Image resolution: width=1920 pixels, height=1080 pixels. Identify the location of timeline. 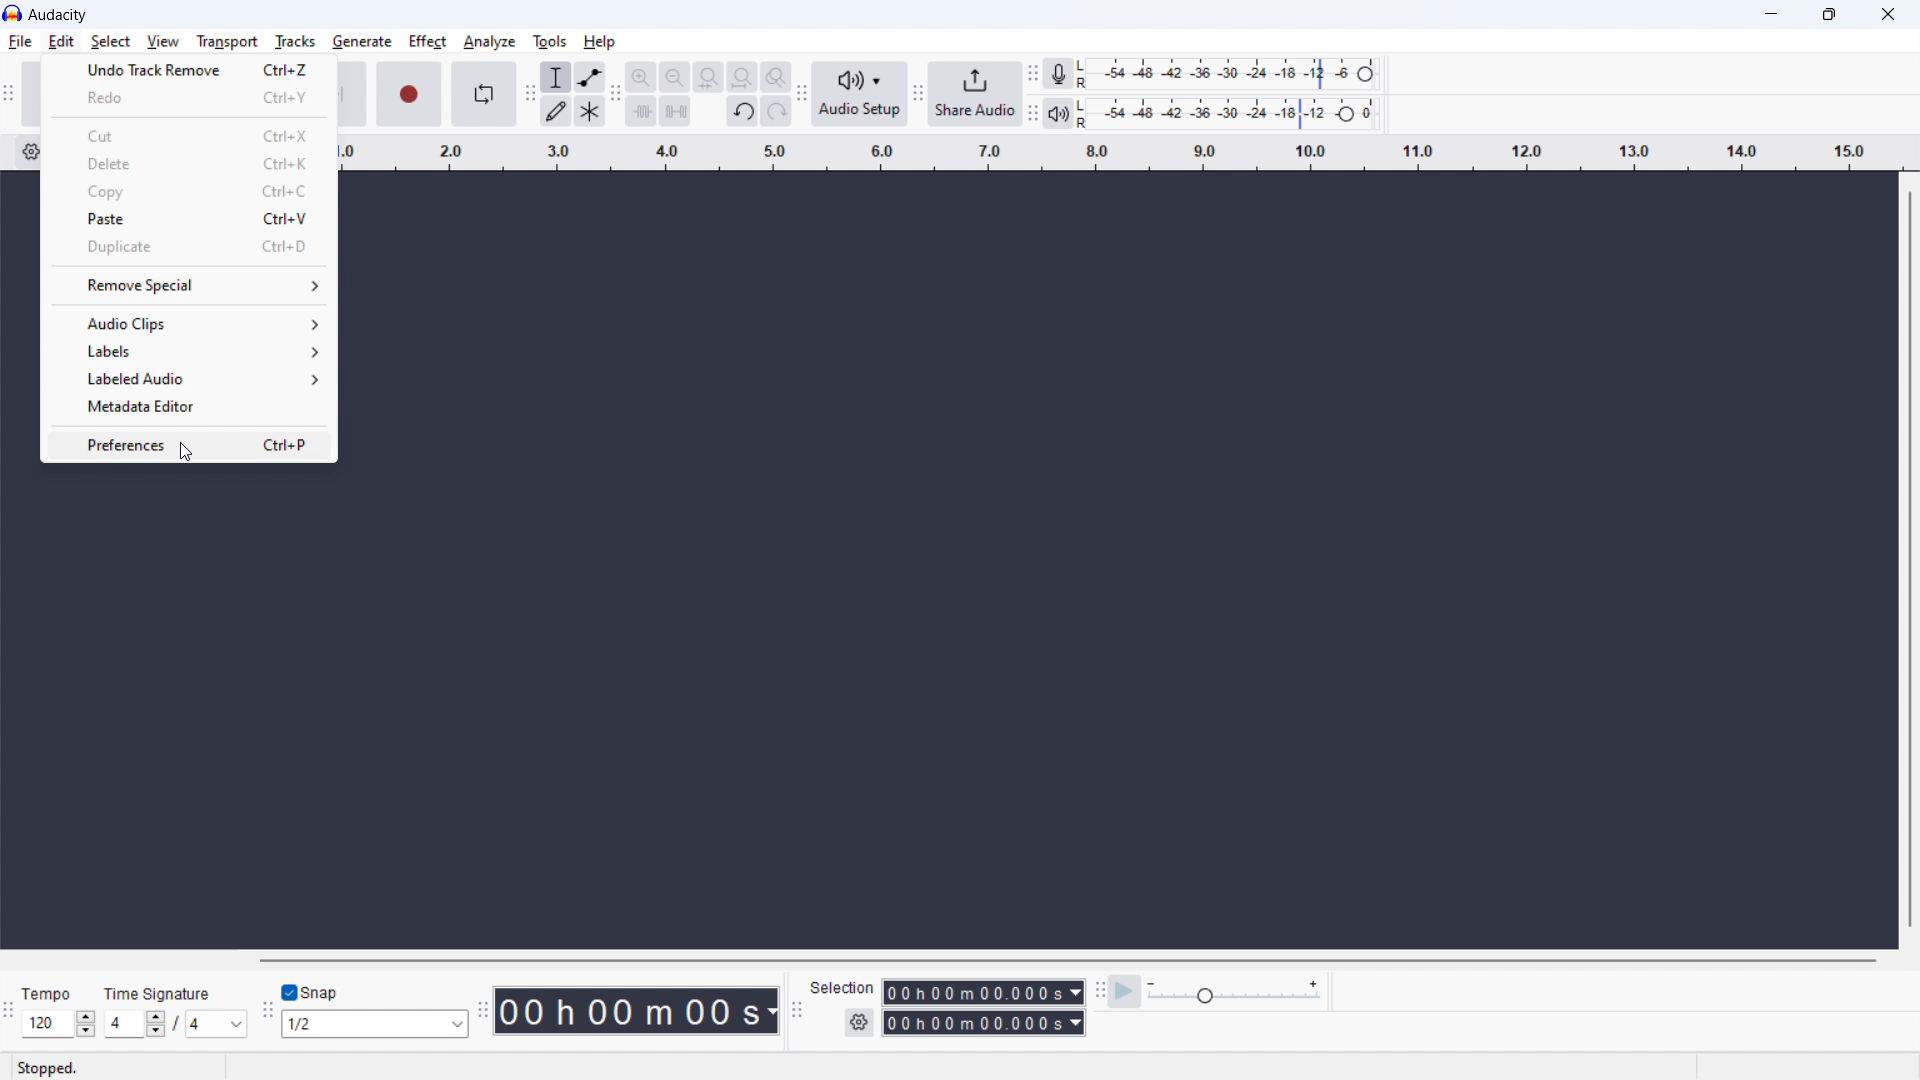
(1128, 154).